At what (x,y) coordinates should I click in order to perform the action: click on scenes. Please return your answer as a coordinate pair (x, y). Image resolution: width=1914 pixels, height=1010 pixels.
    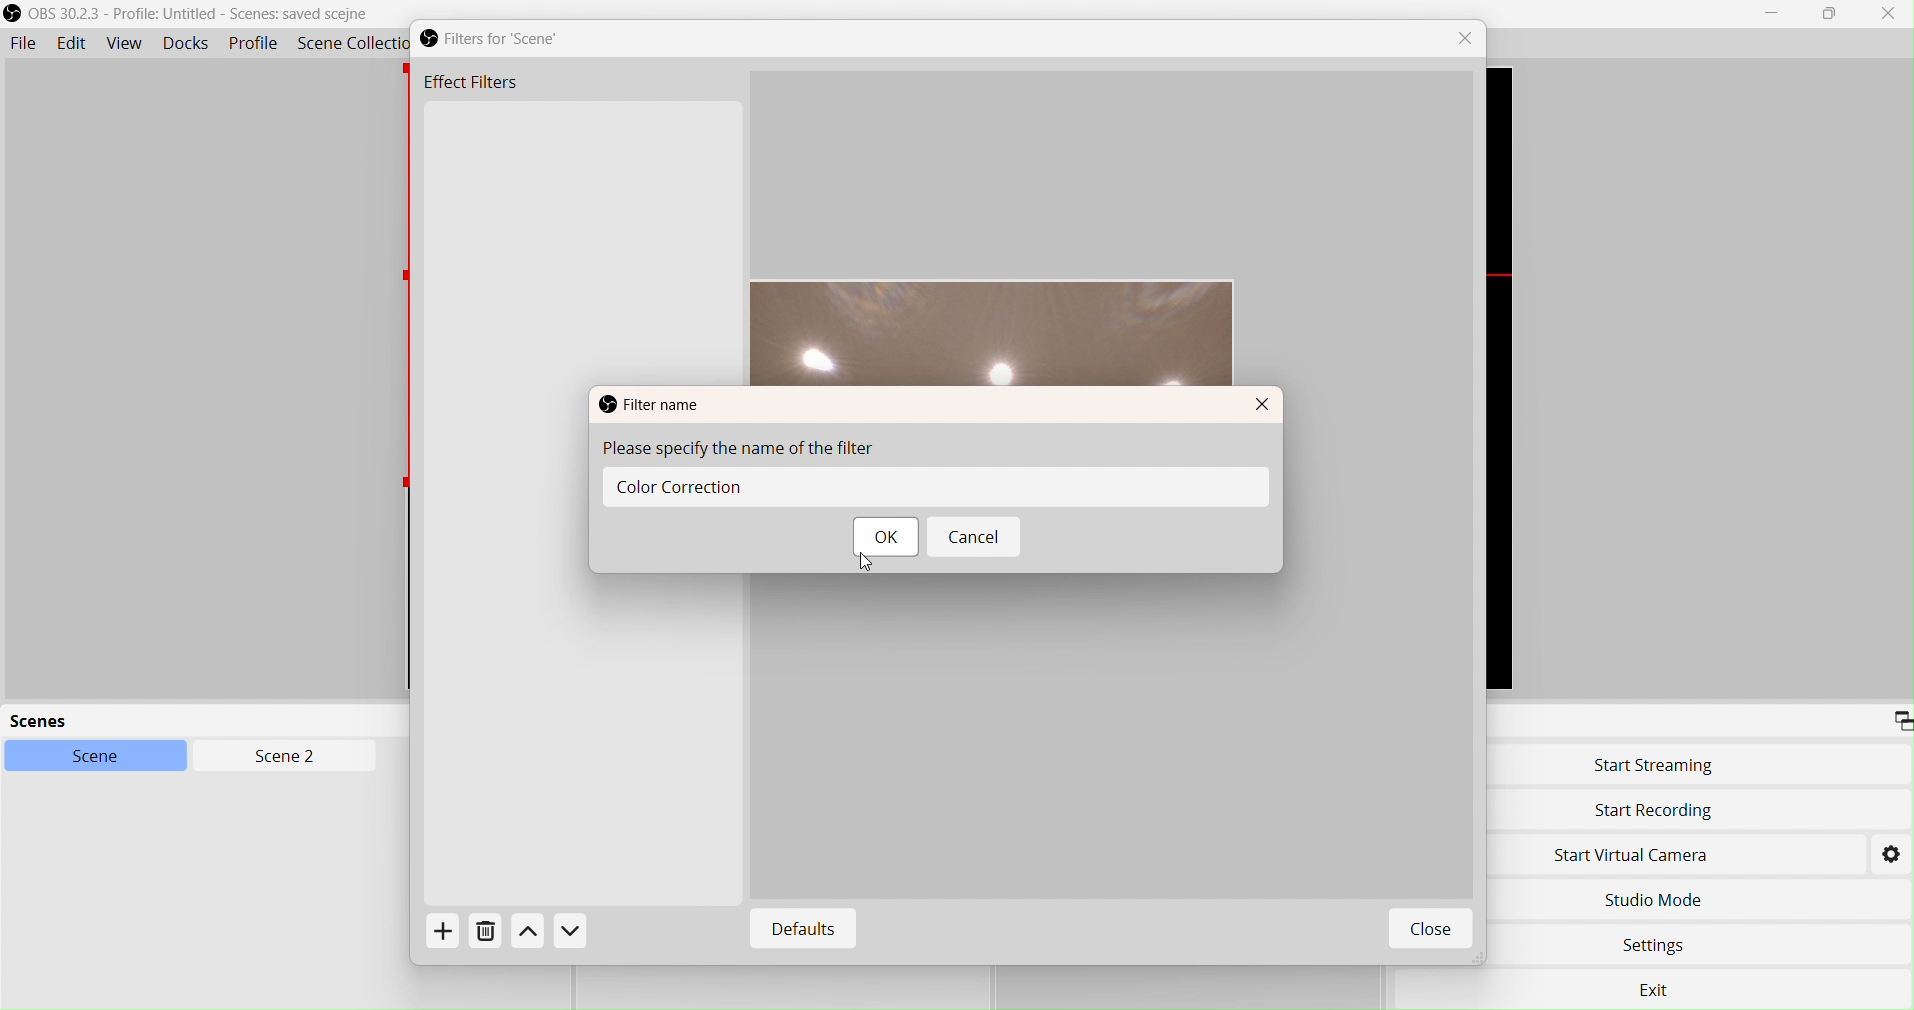
    Looking at the image, I should click on (160, 722).